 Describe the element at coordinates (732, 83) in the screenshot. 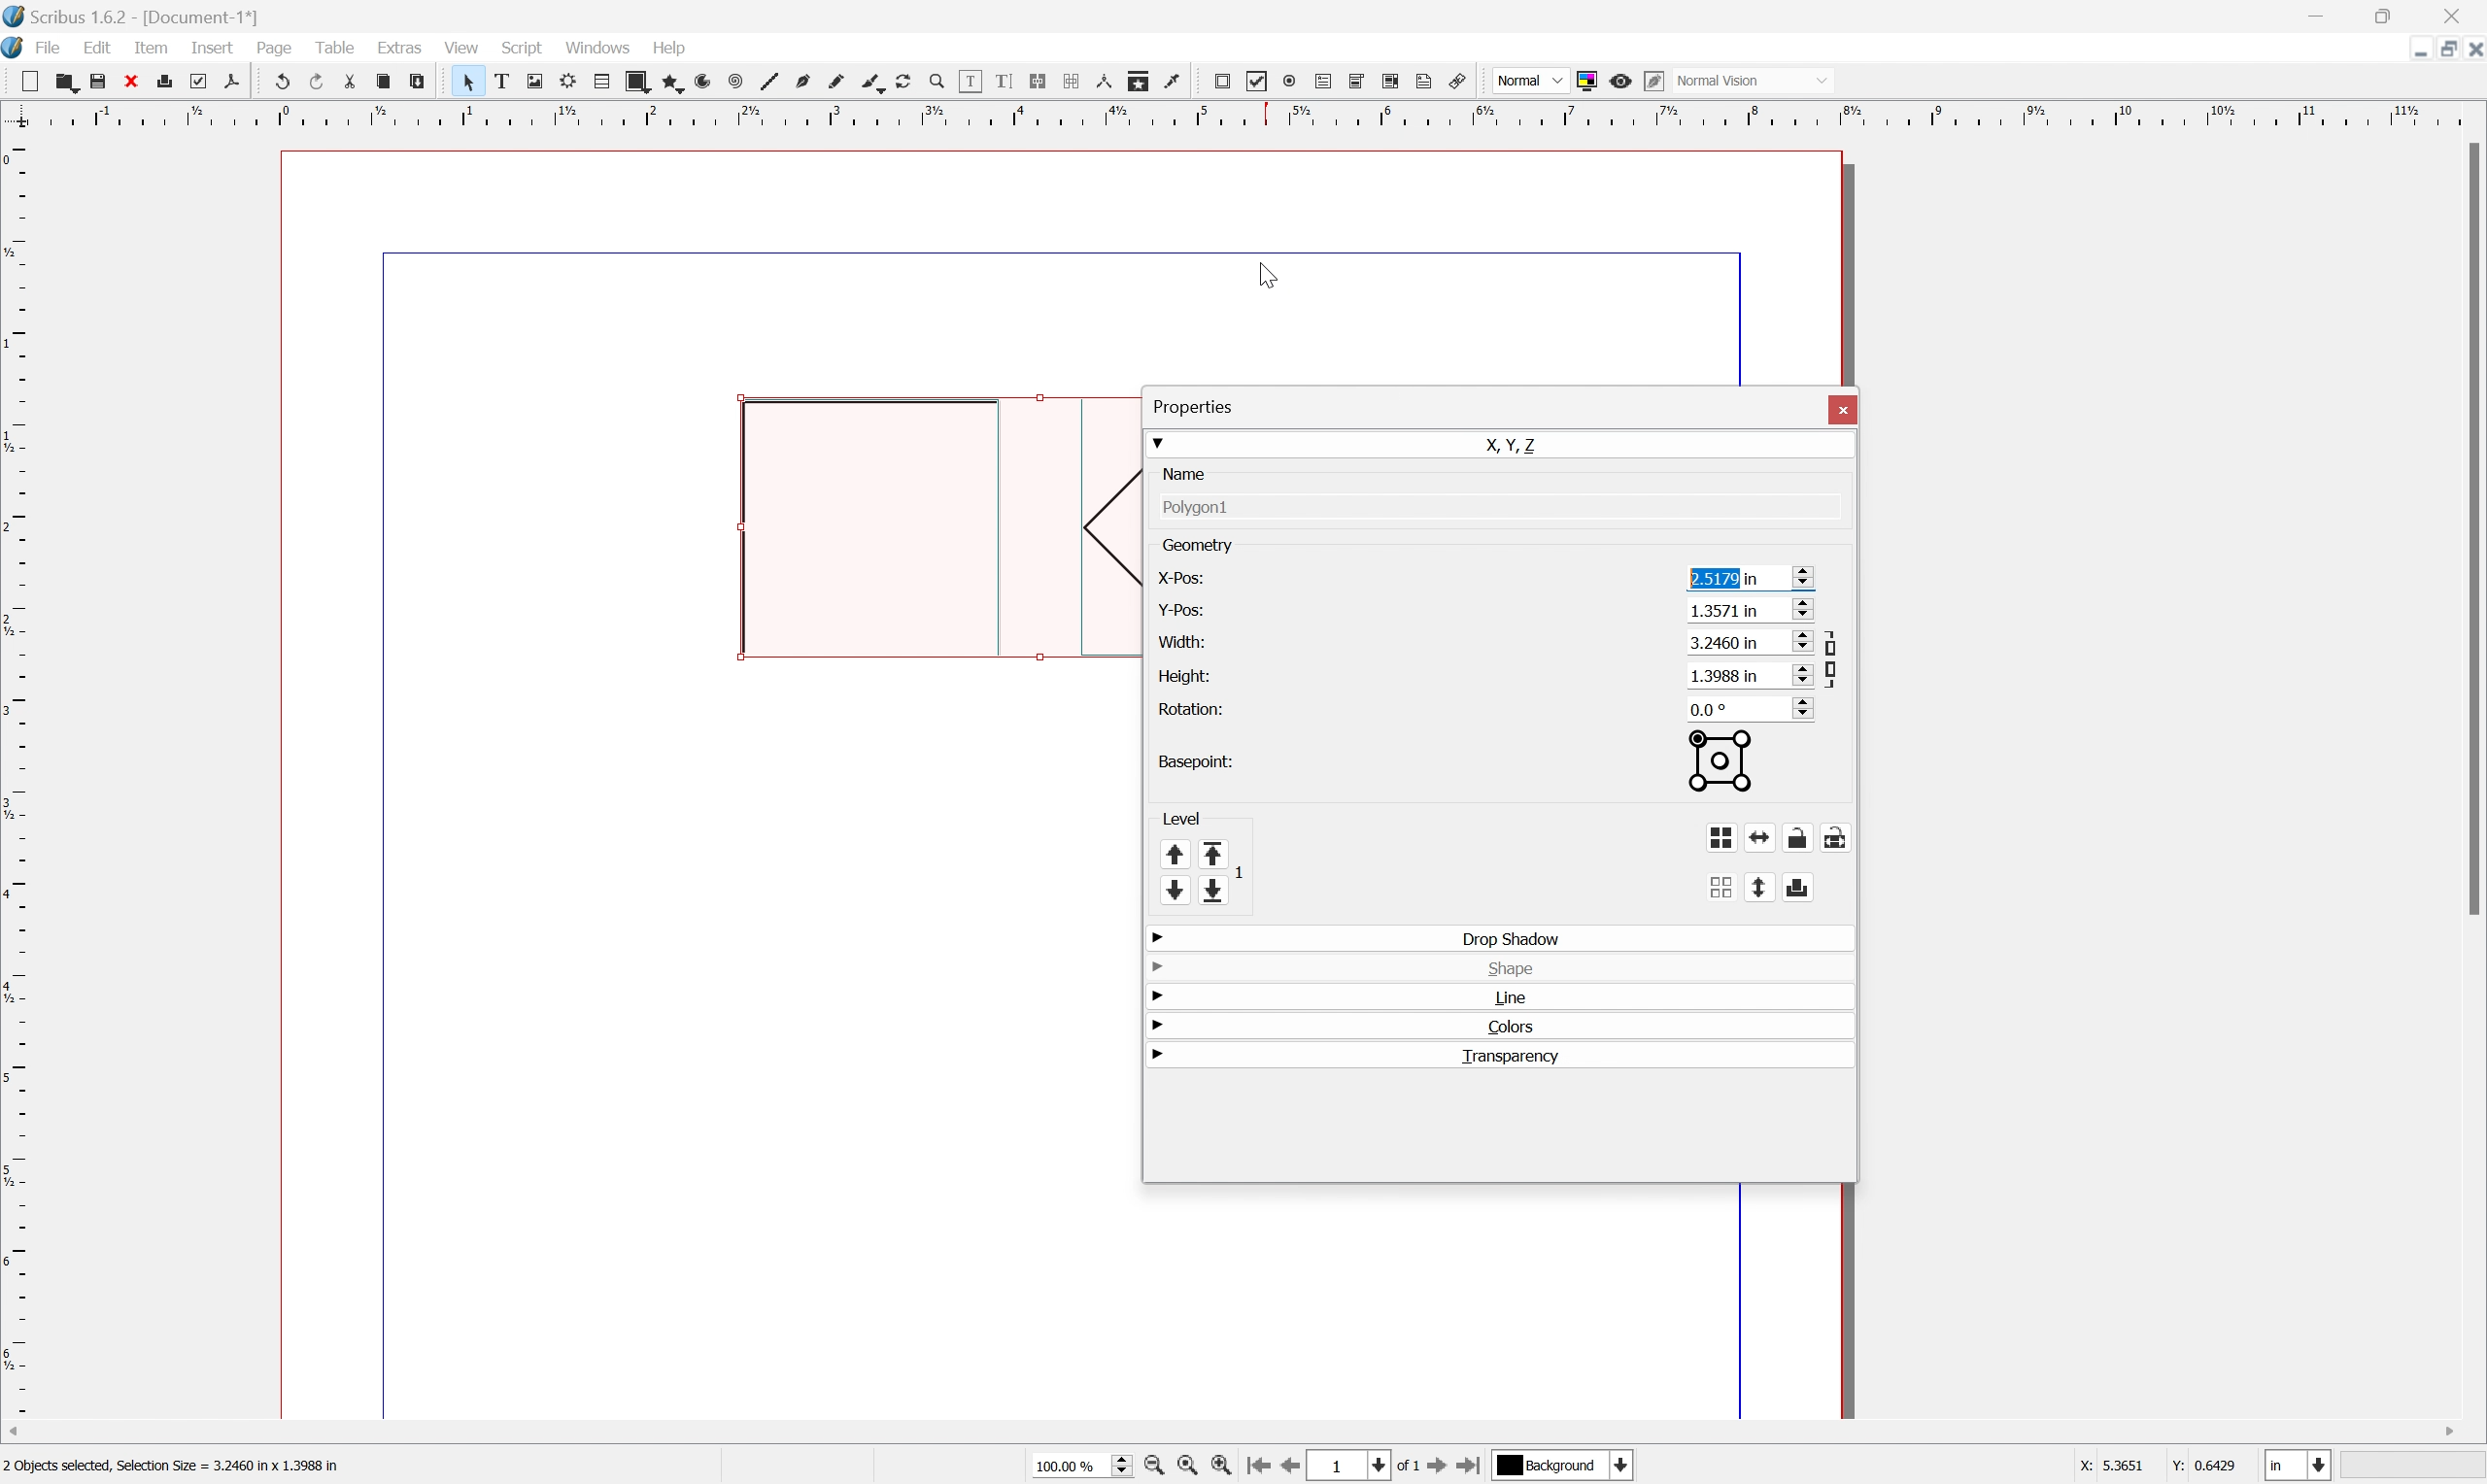

I see `spiral` at that location.